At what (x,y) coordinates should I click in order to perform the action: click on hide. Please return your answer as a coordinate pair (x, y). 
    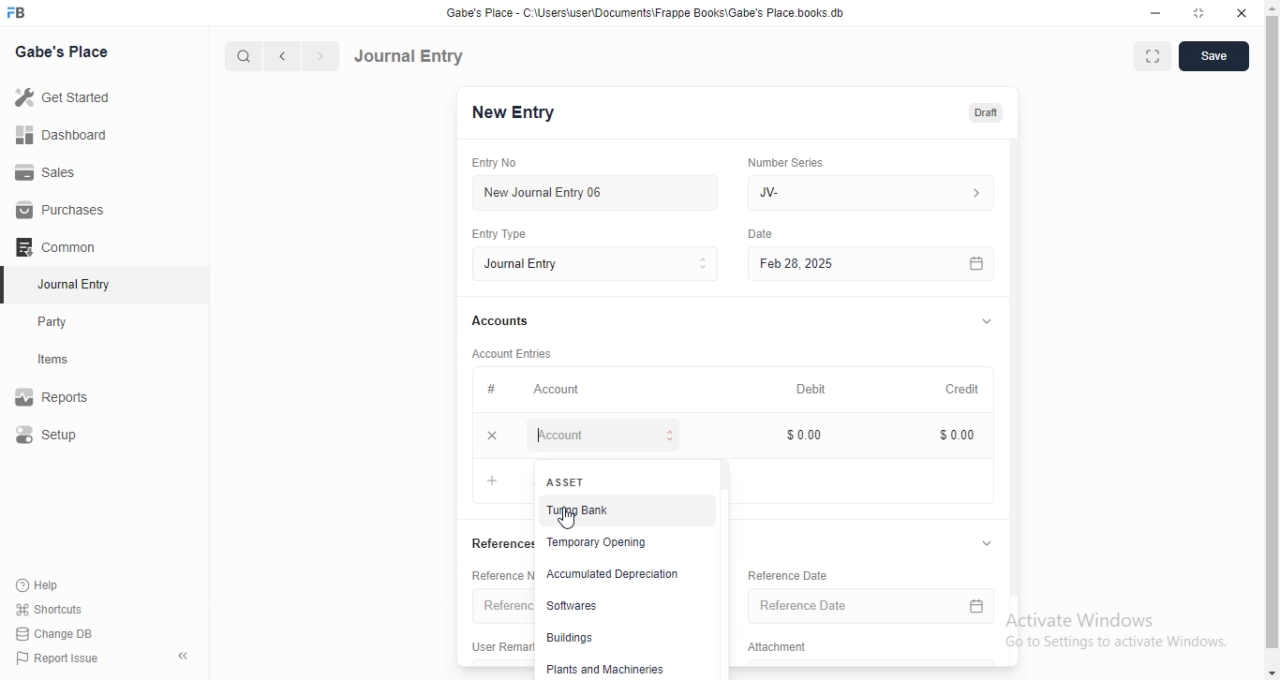
    Looking at the image, I should click on (179, 657).